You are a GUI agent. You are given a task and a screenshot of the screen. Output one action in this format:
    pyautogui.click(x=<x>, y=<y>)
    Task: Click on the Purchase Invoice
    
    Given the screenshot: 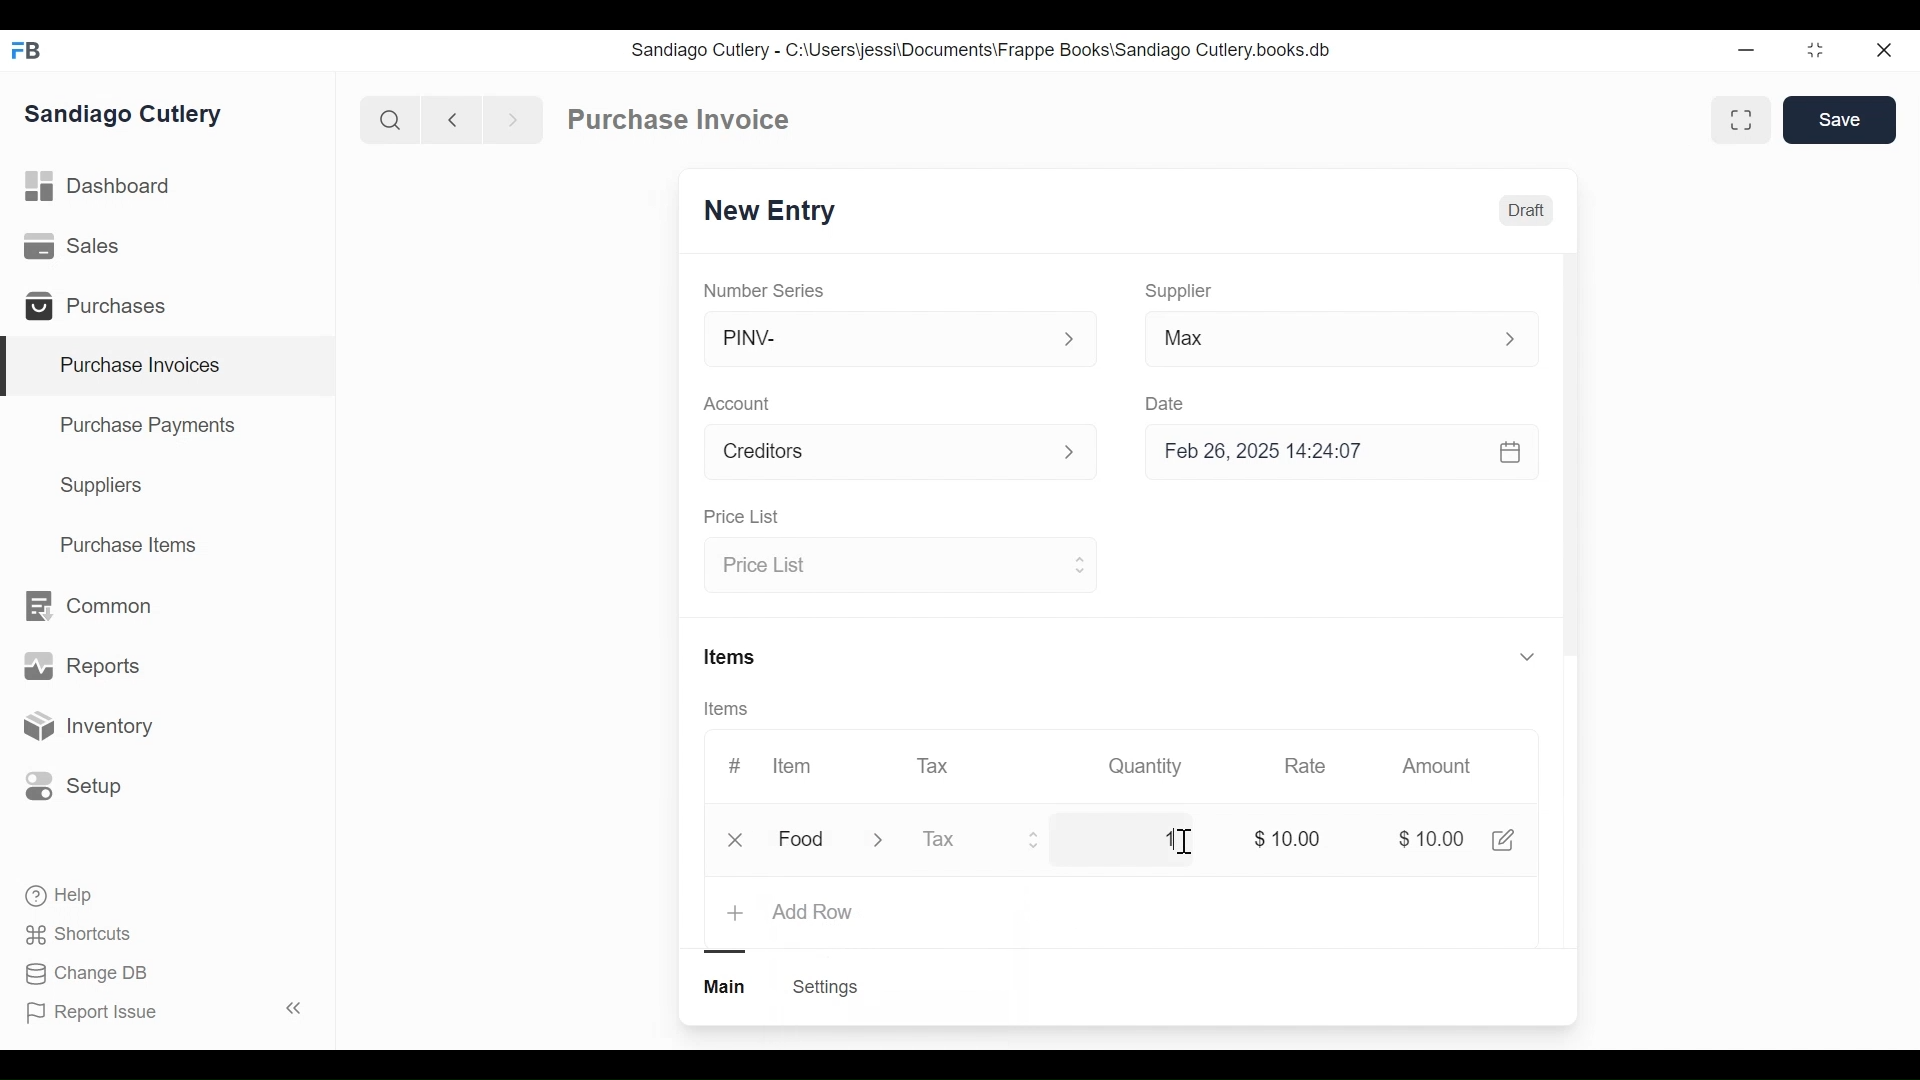 What is the action you would take?
    pyautogui.click(x=681, y=120)
    